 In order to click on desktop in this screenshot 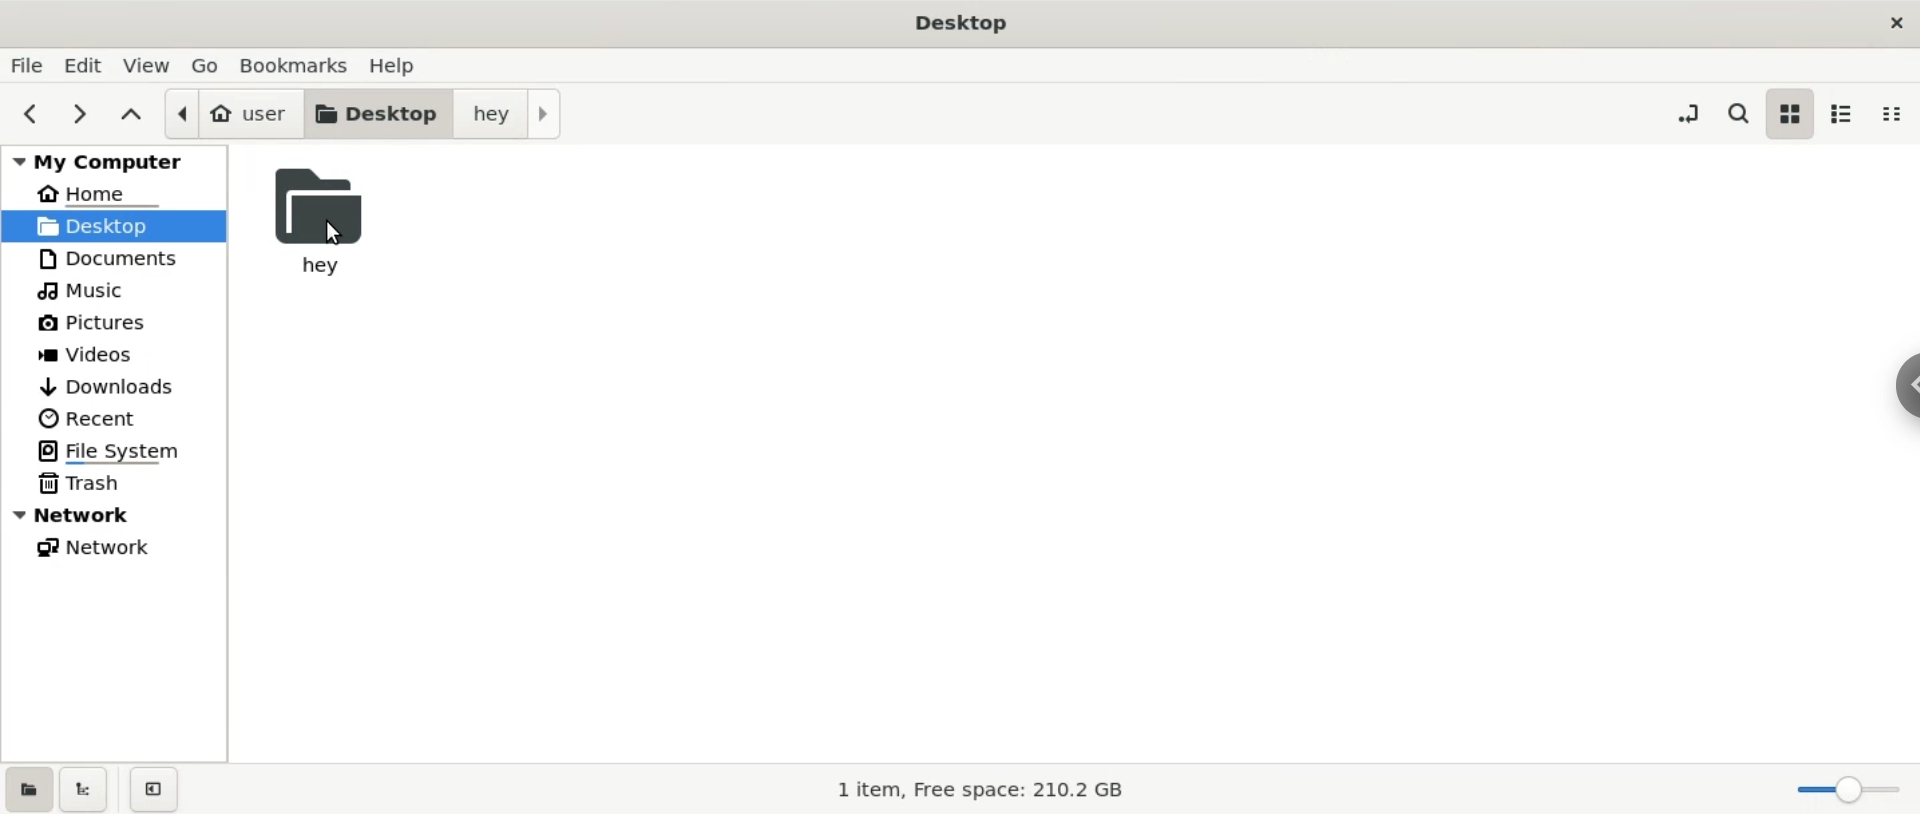, I will do `click(372, 114)`.